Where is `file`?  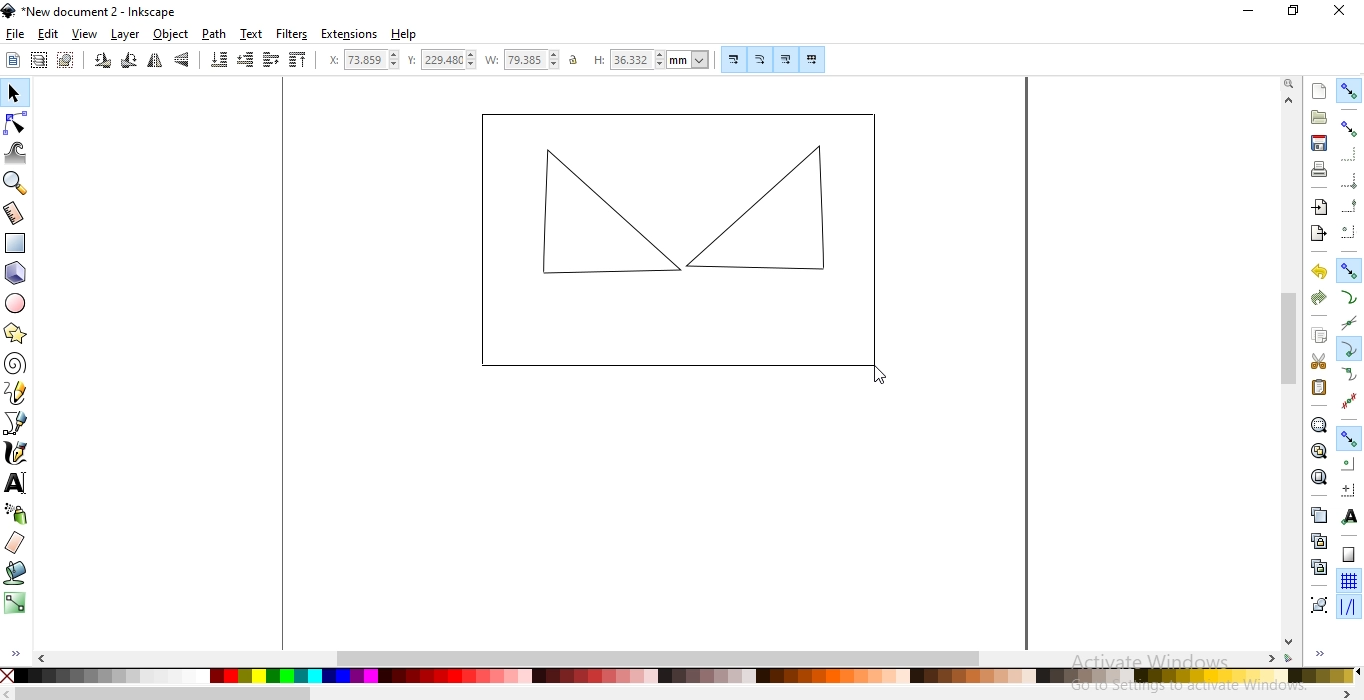 file is located at coordinates (14, 34).